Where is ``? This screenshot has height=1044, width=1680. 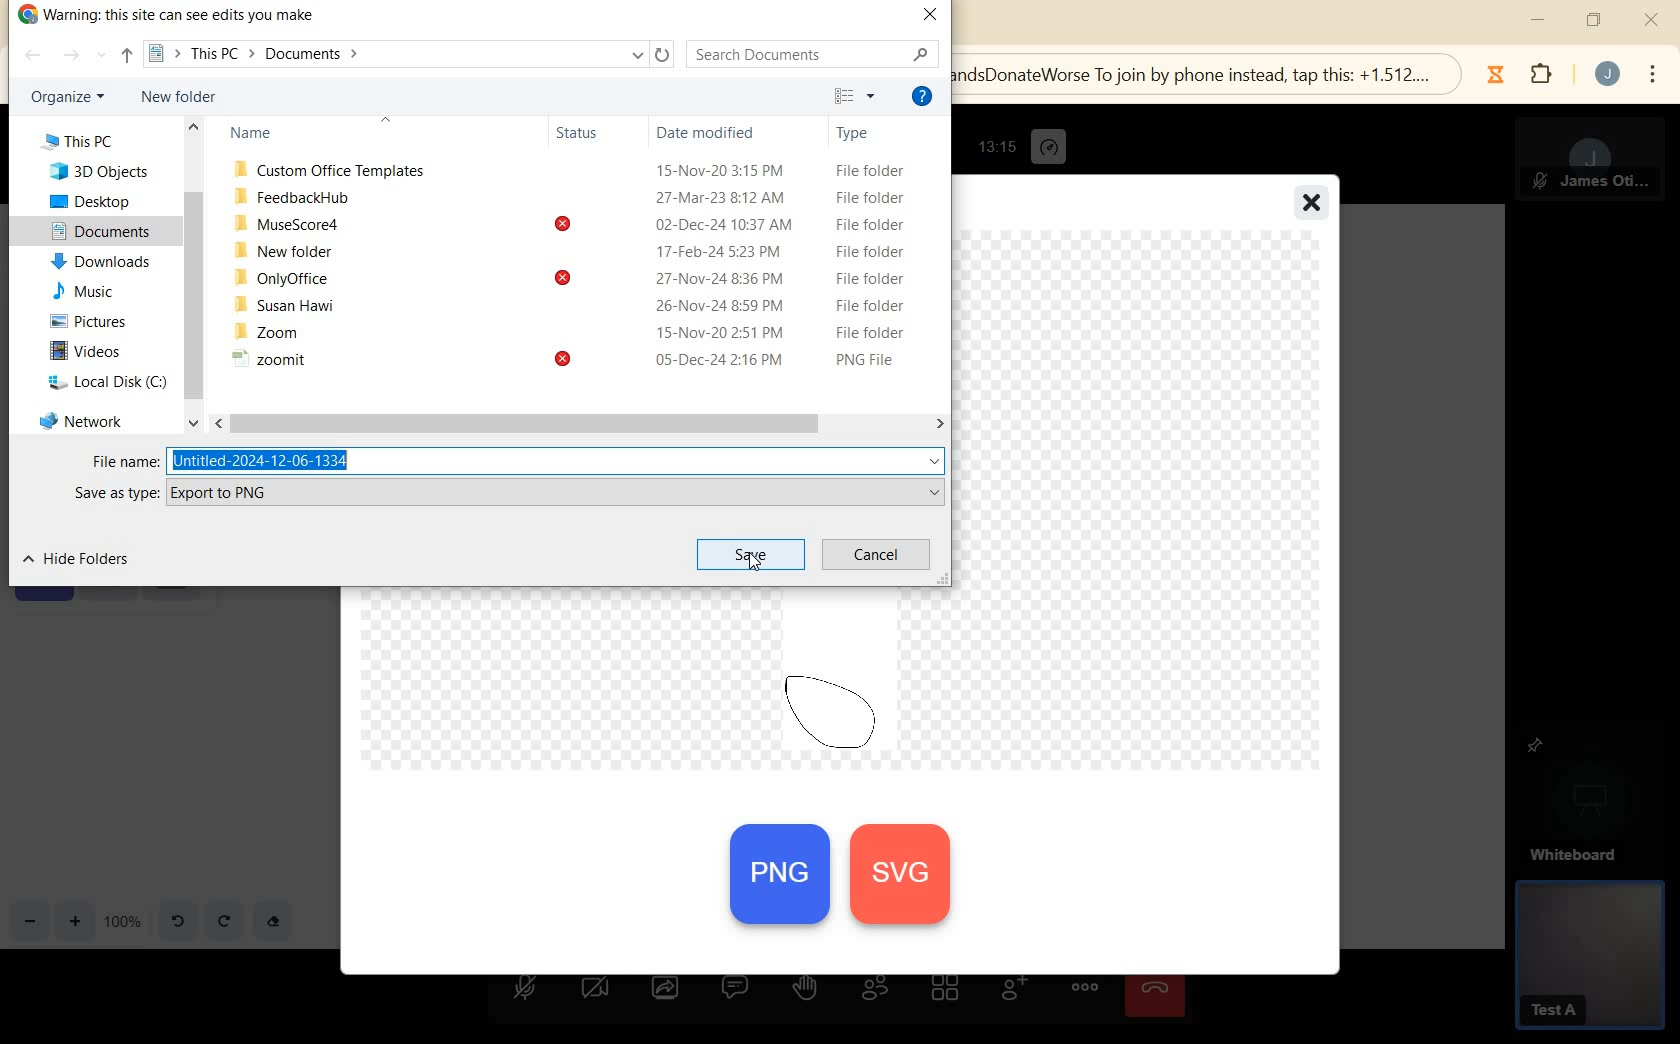
 is located at coordinates (874, 361).